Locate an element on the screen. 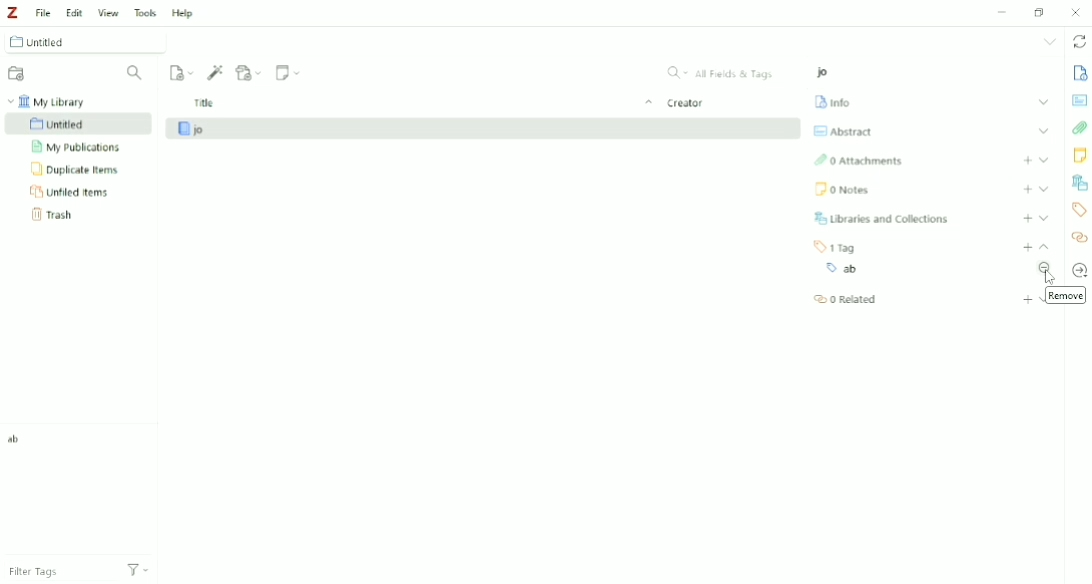 The width and height of the screenshot is (1092, 584). Untitled Collection is located at coordinates (90, 41).